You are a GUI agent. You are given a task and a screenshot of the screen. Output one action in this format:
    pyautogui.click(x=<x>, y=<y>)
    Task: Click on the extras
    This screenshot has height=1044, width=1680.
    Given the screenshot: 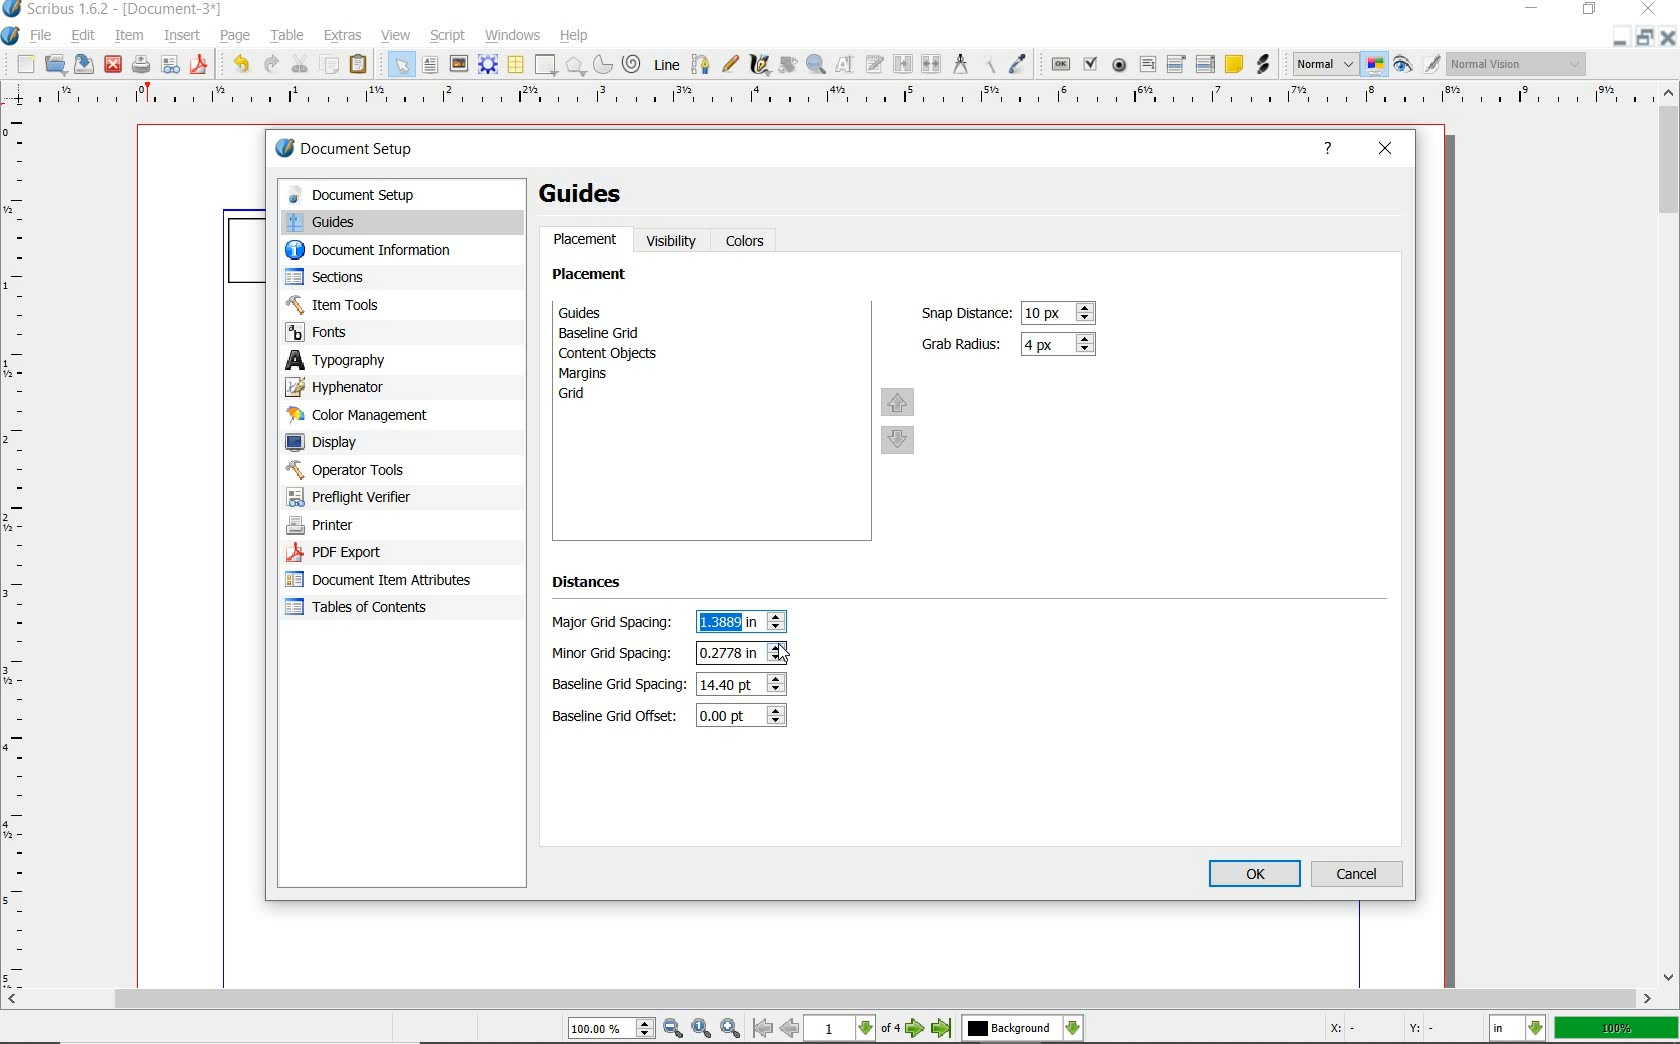 What is the action you would take?
    pyautogui.click(x=345, y=34)
    